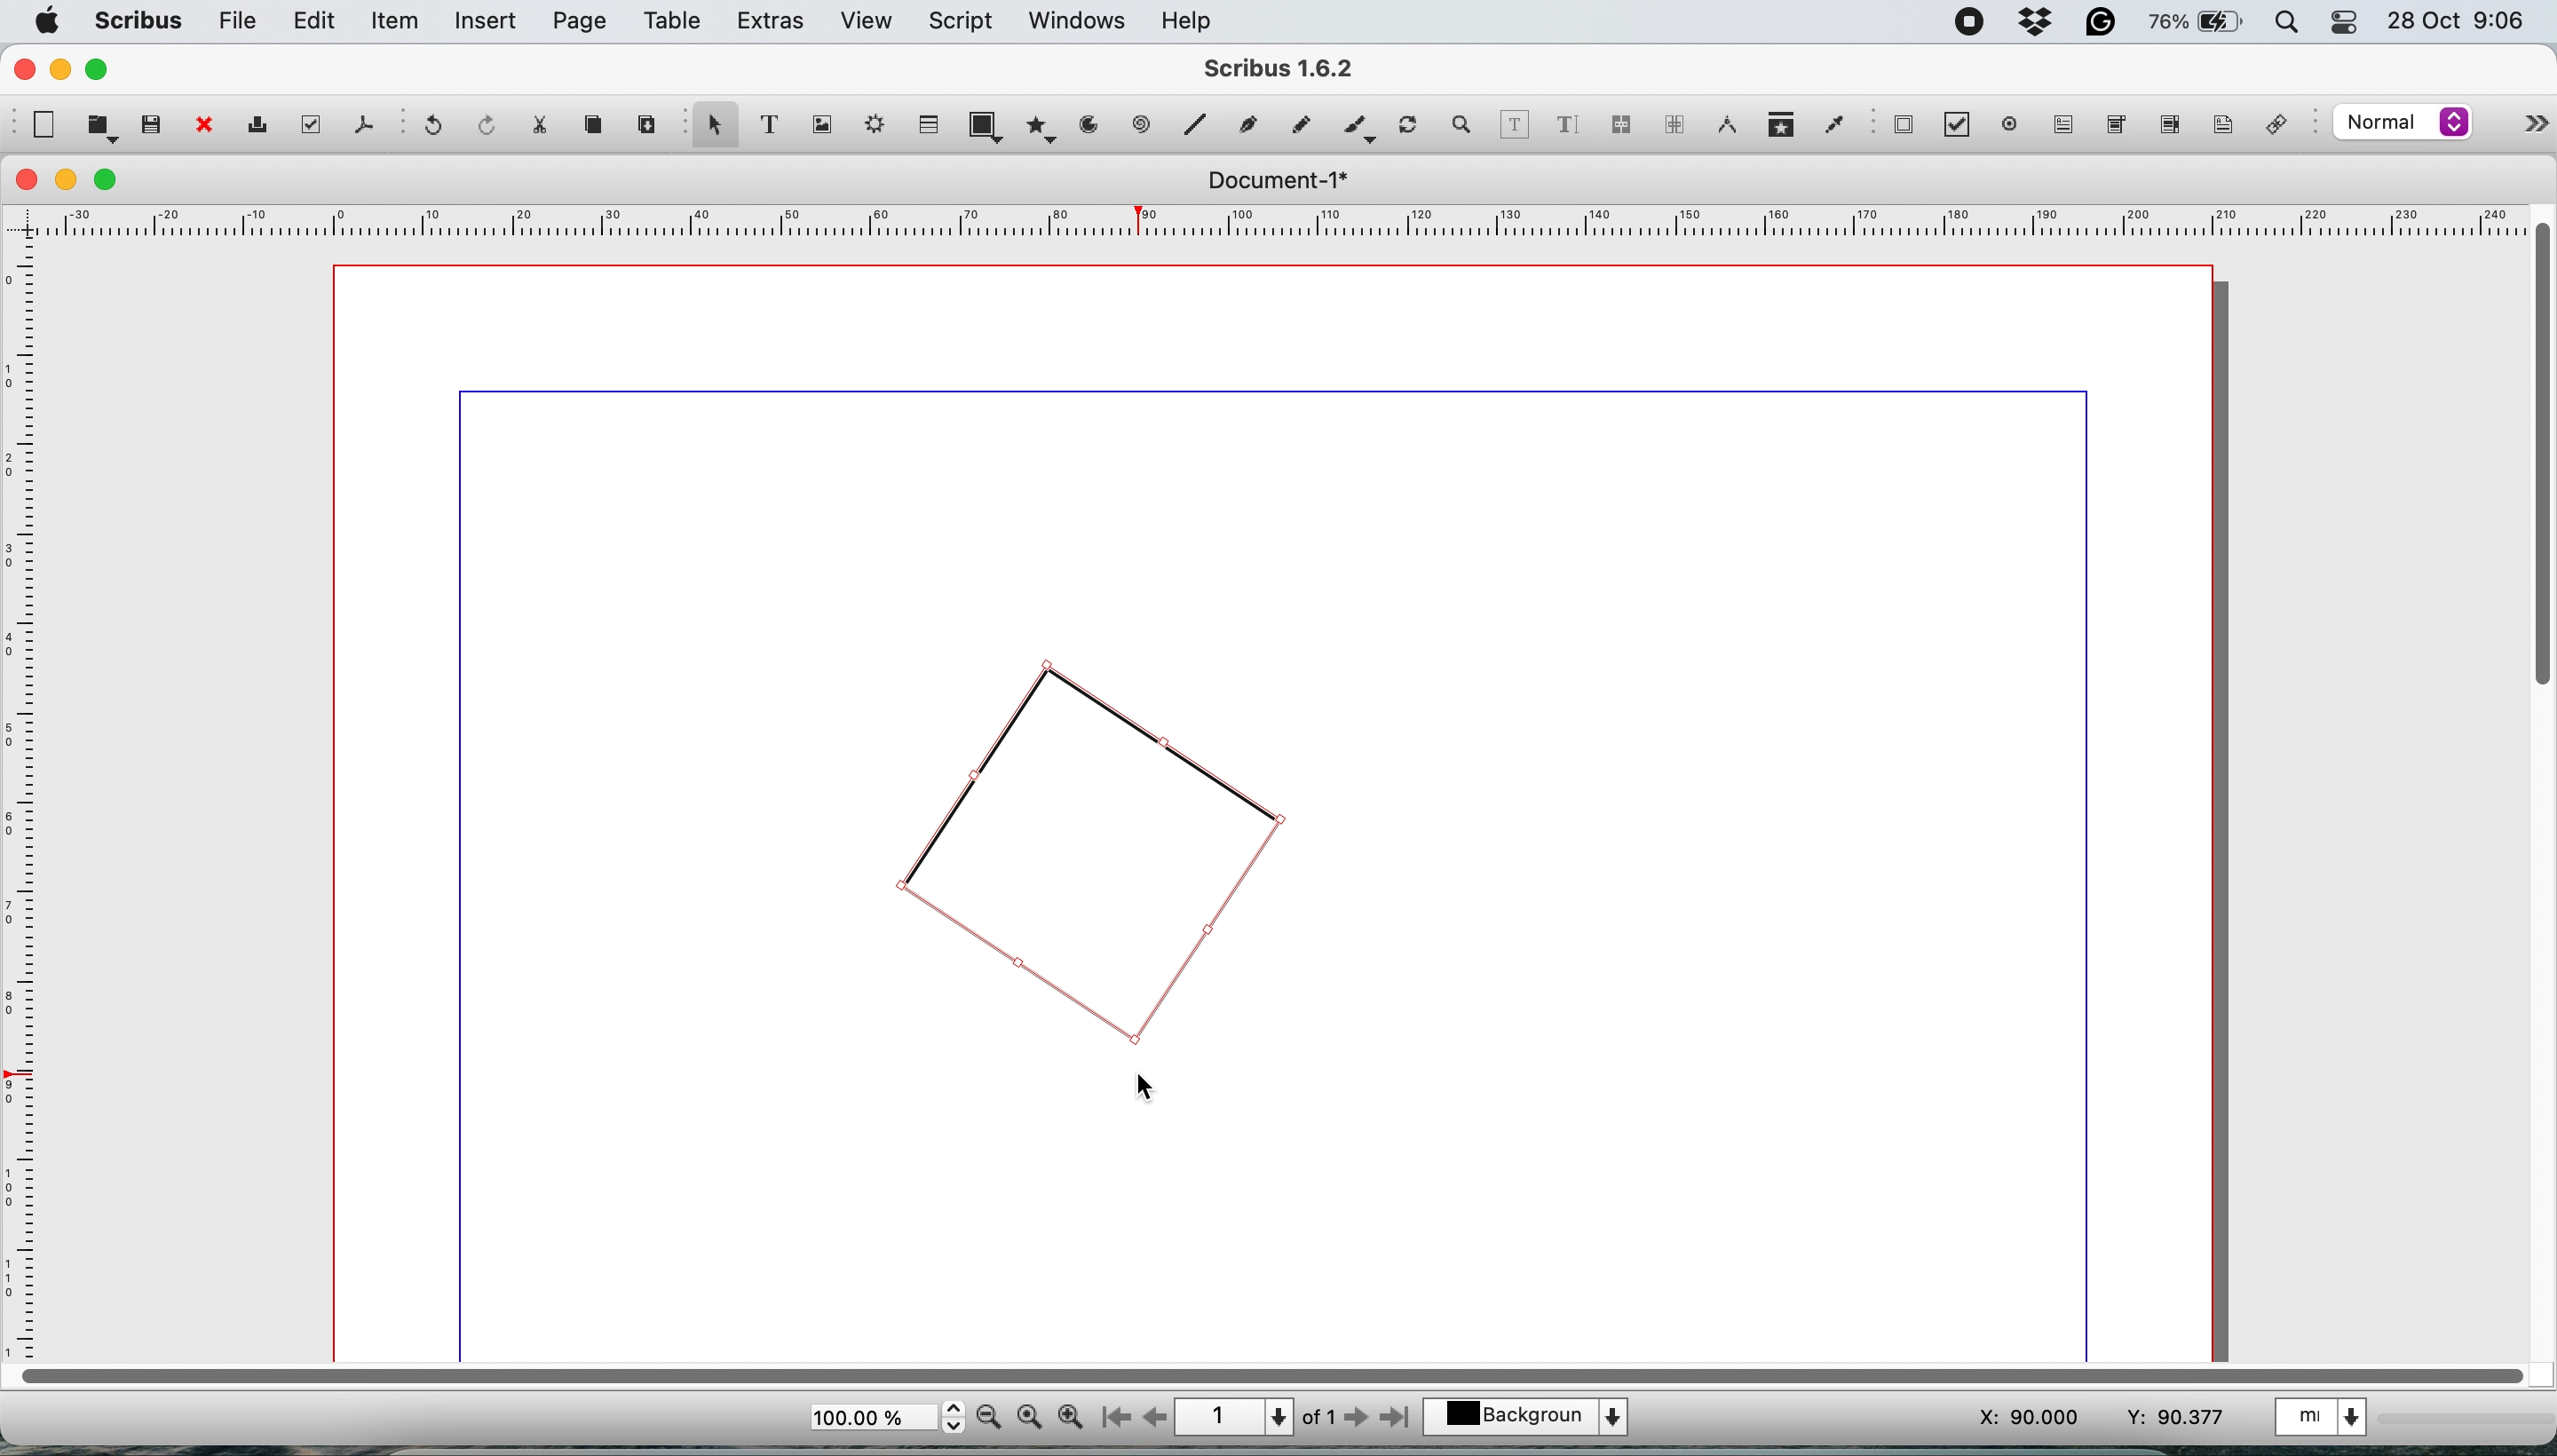 The image size is (2557, 1456). What do you see at coordinates (2221, 127) in the screenshot?
I see `text annotation` at bounding box center [2221, 127].